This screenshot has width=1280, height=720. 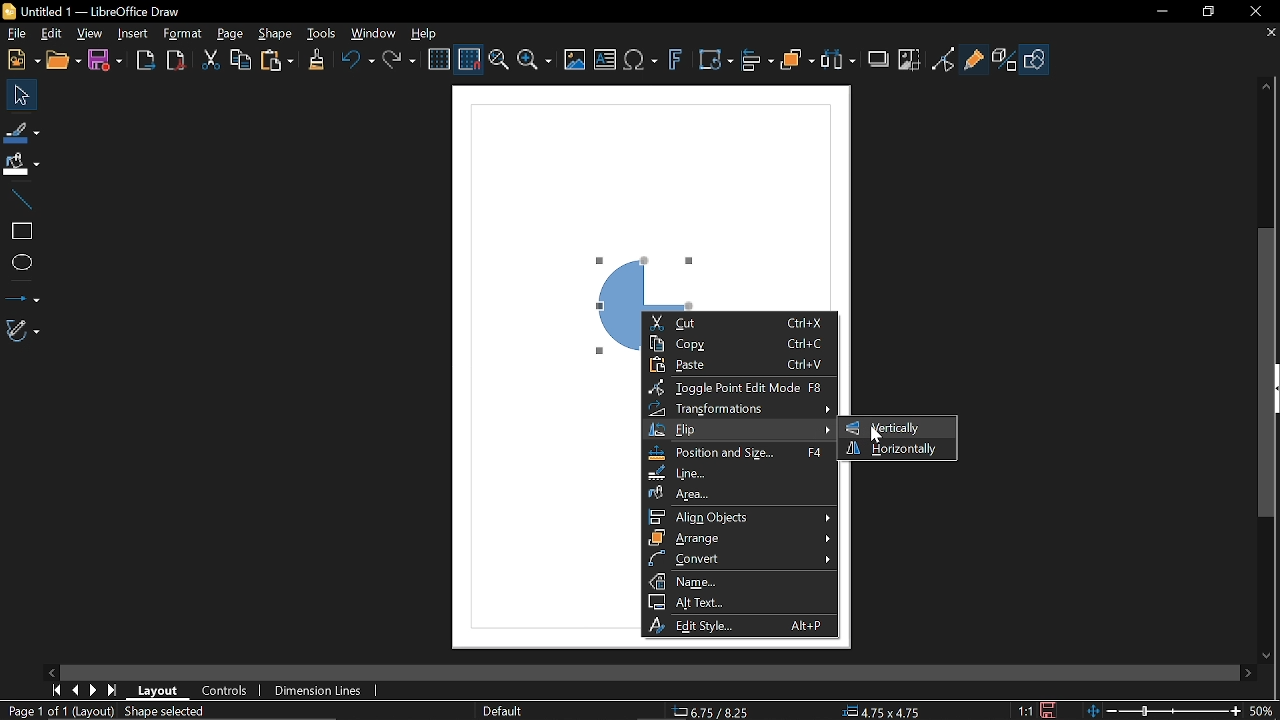 I want to click on Cut   Ctrl+X, so click(x=736, y=323).